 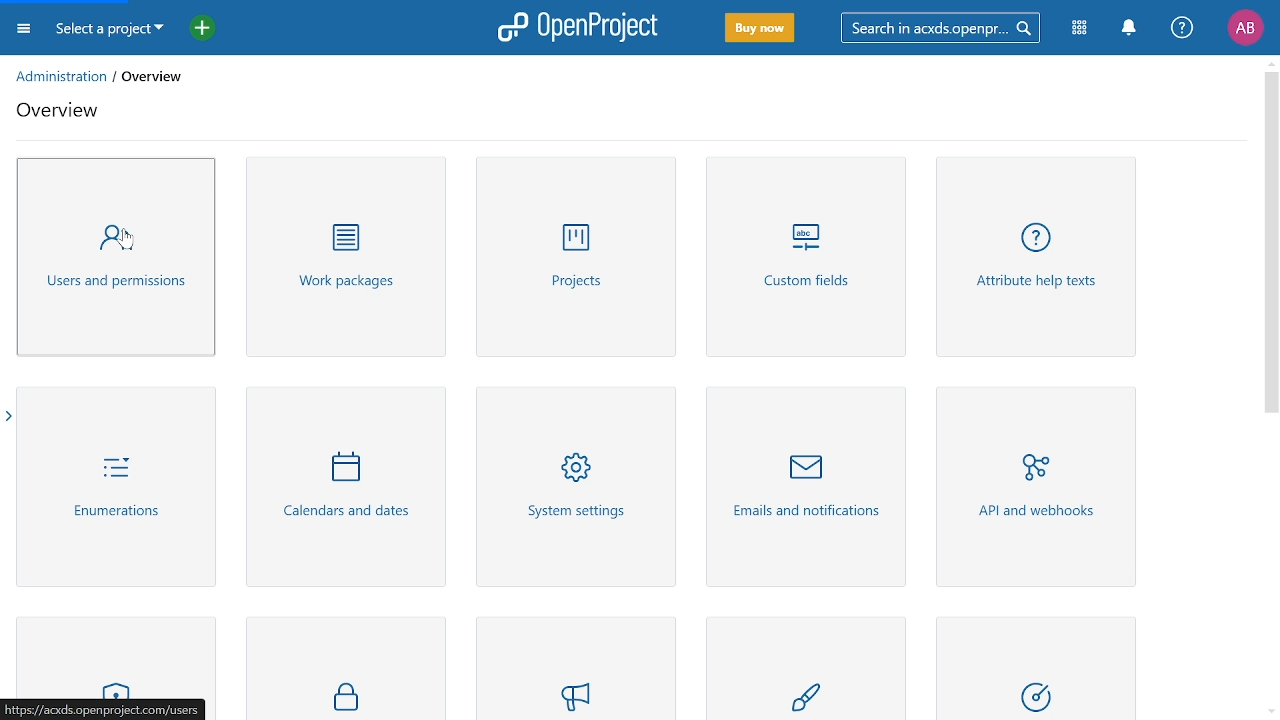 I want to click on Overview, so click(x=61, y=114).